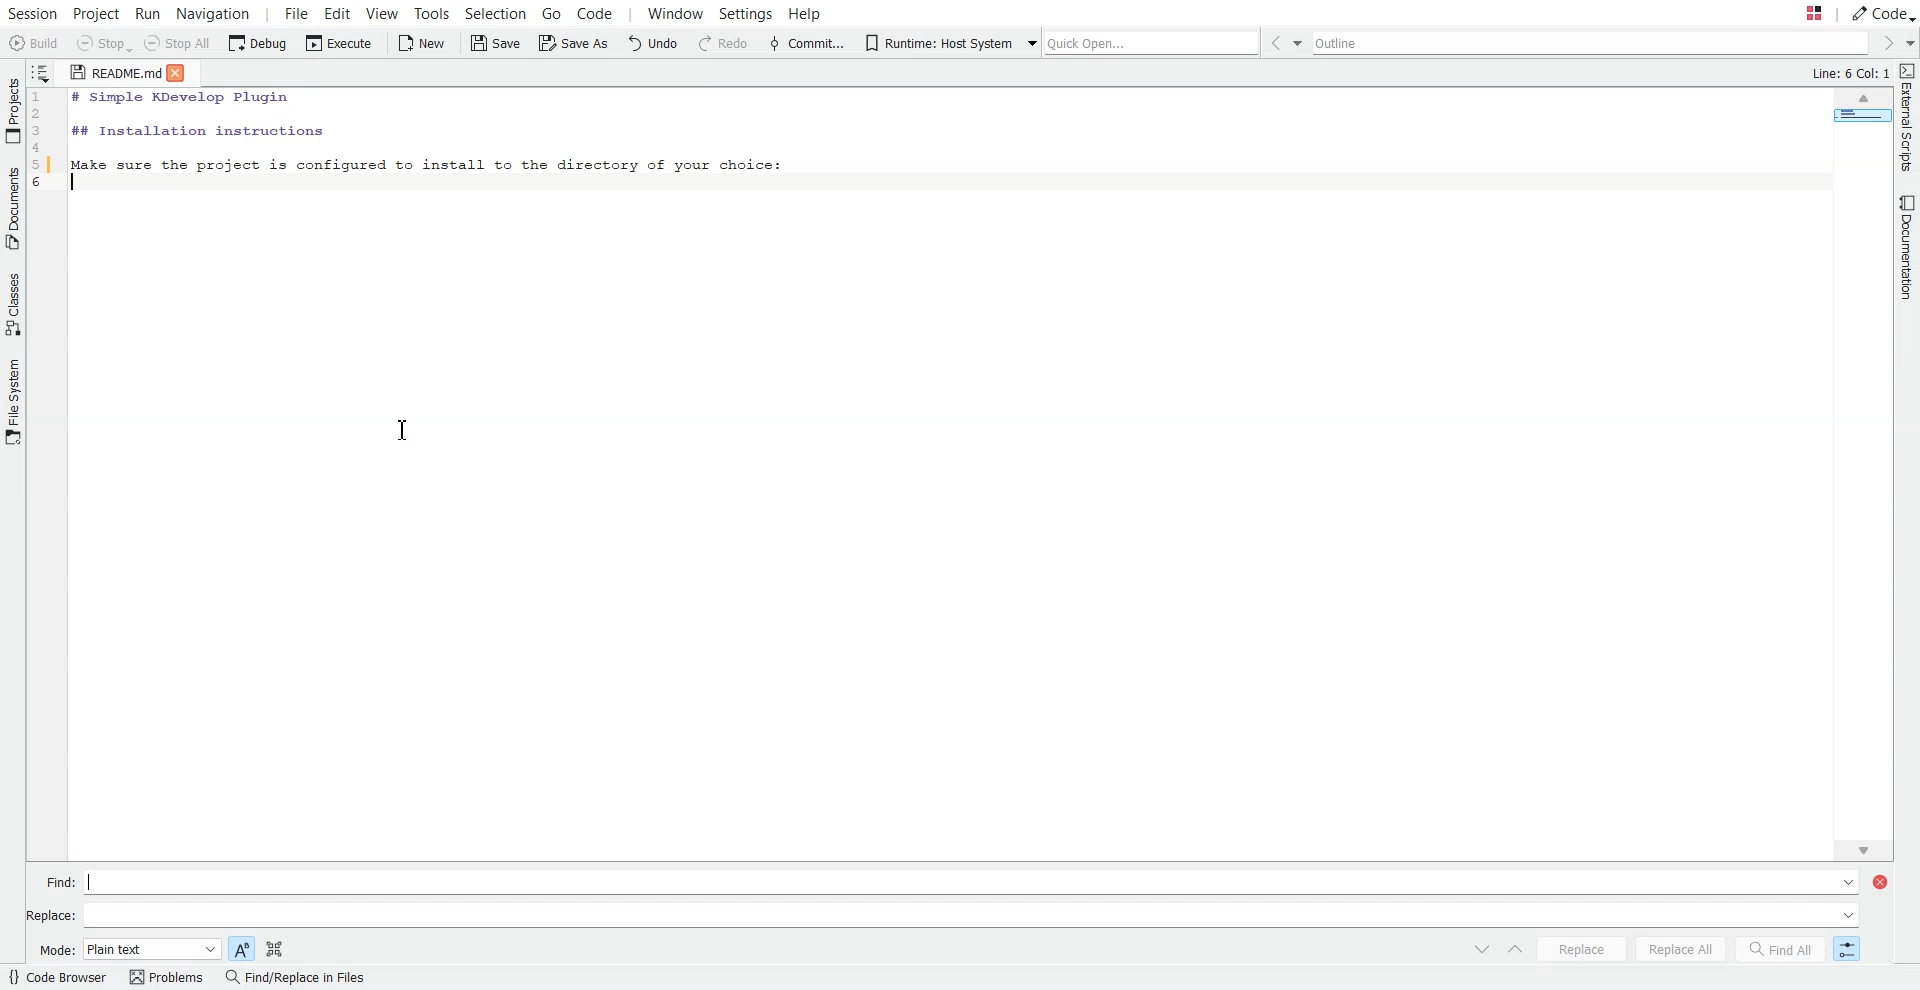 Image resolution: width=1920 pixels, height=990 pixels. I want to click on Run , so click(151, 13).